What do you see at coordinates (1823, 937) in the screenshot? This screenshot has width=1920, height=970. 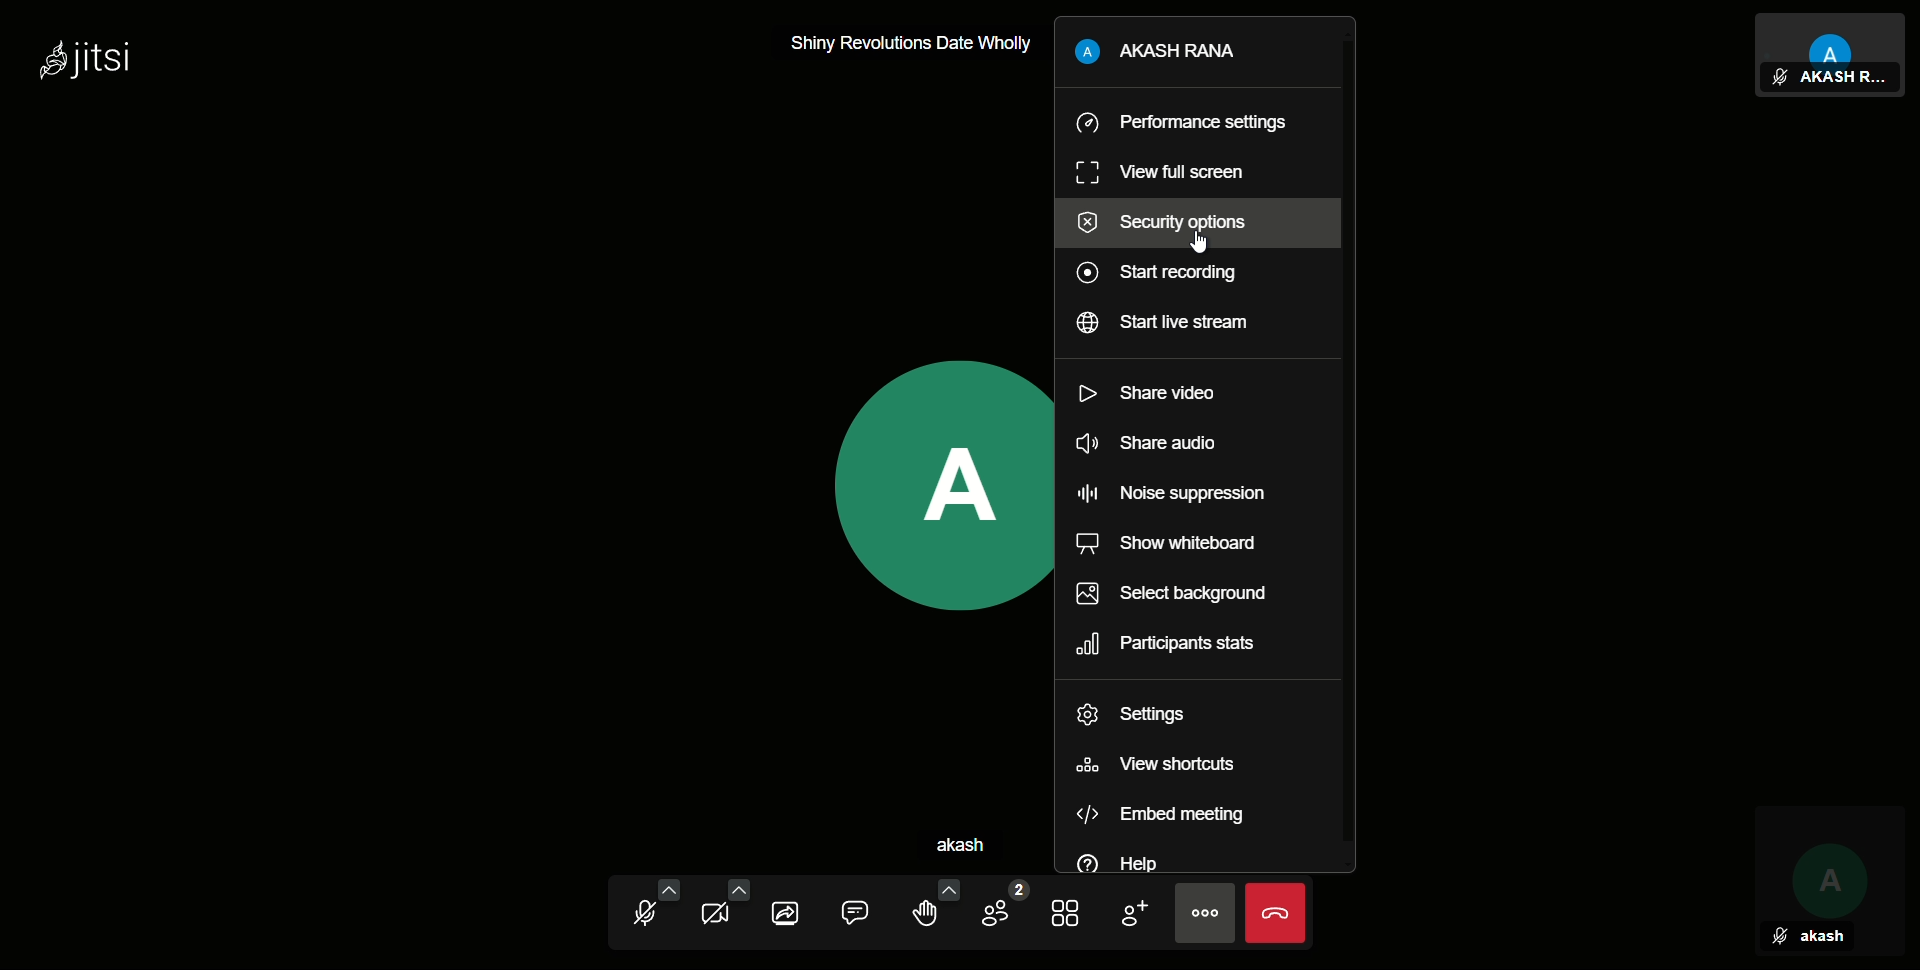 I see `name` at bounding box center [1823, 937].